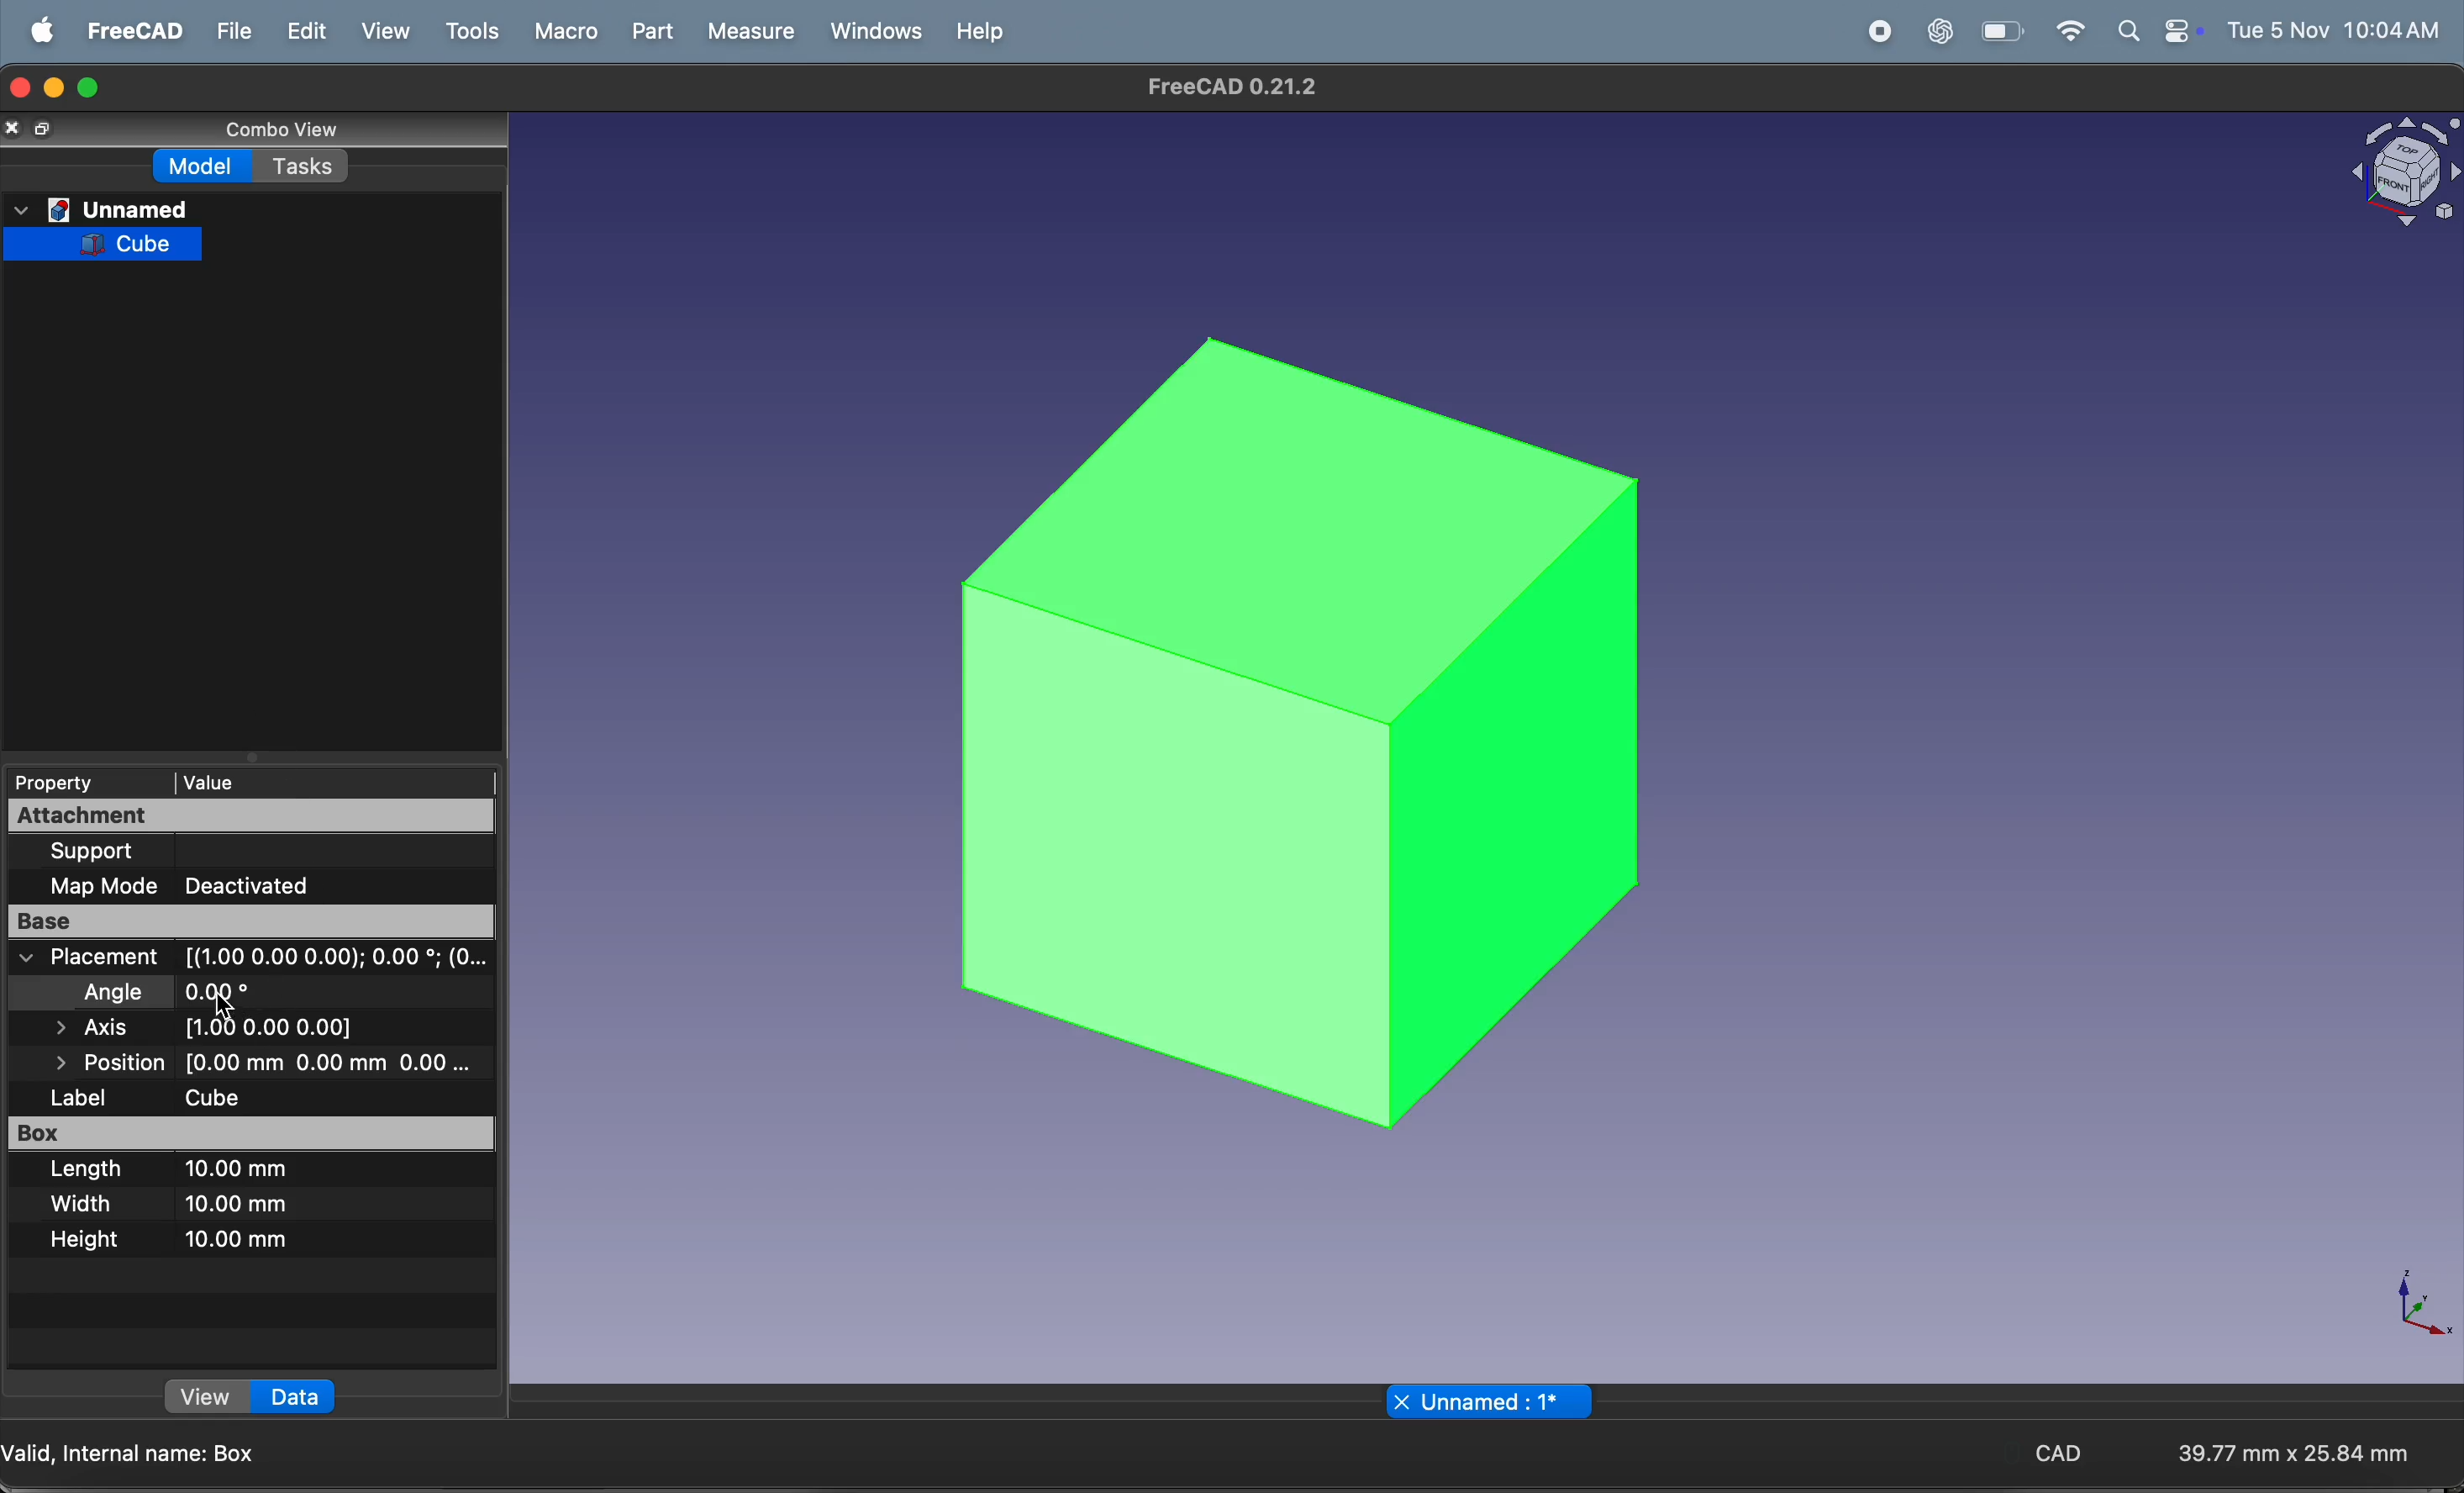 This screenshot has width=2464, height=1493. What do you see at coordinates (983, 31) in the screenshot?
I see `help` at bounding box center [983, 31].